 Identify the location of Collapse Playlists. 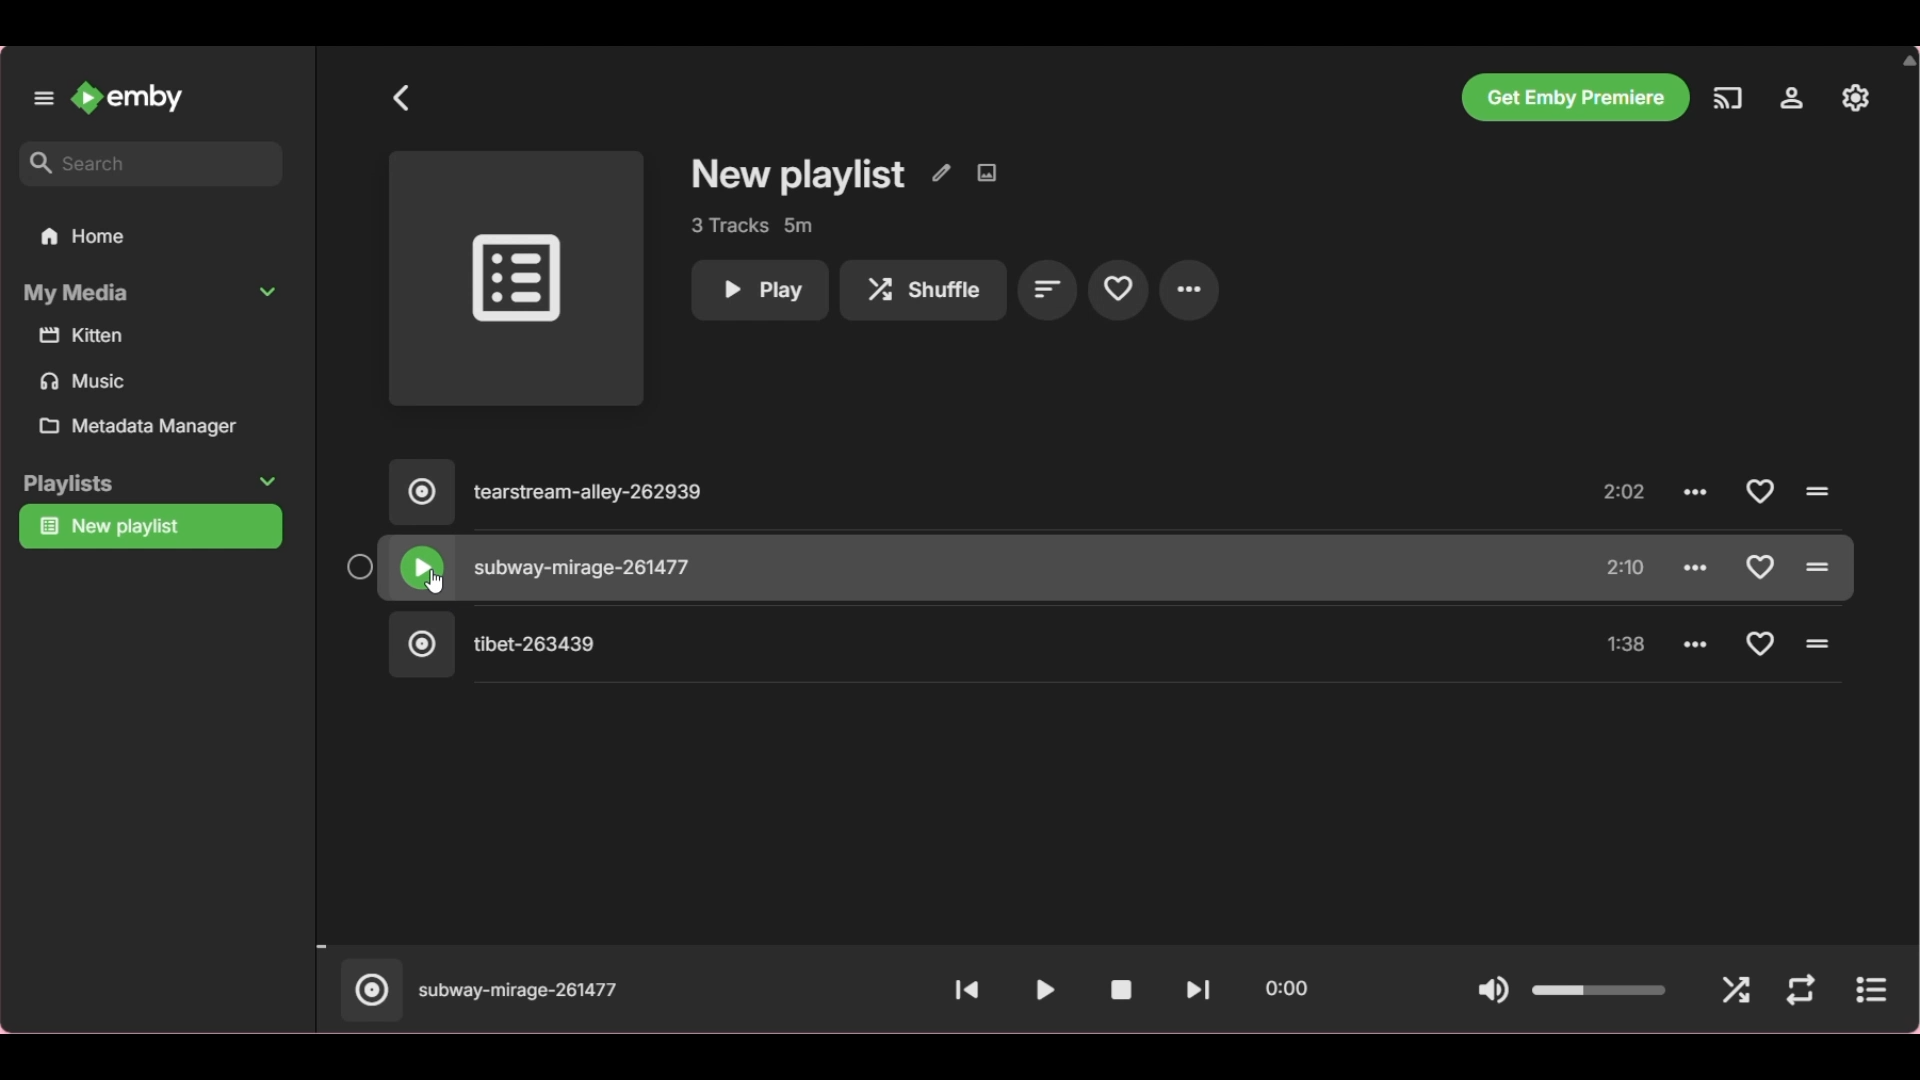
(150, 484).